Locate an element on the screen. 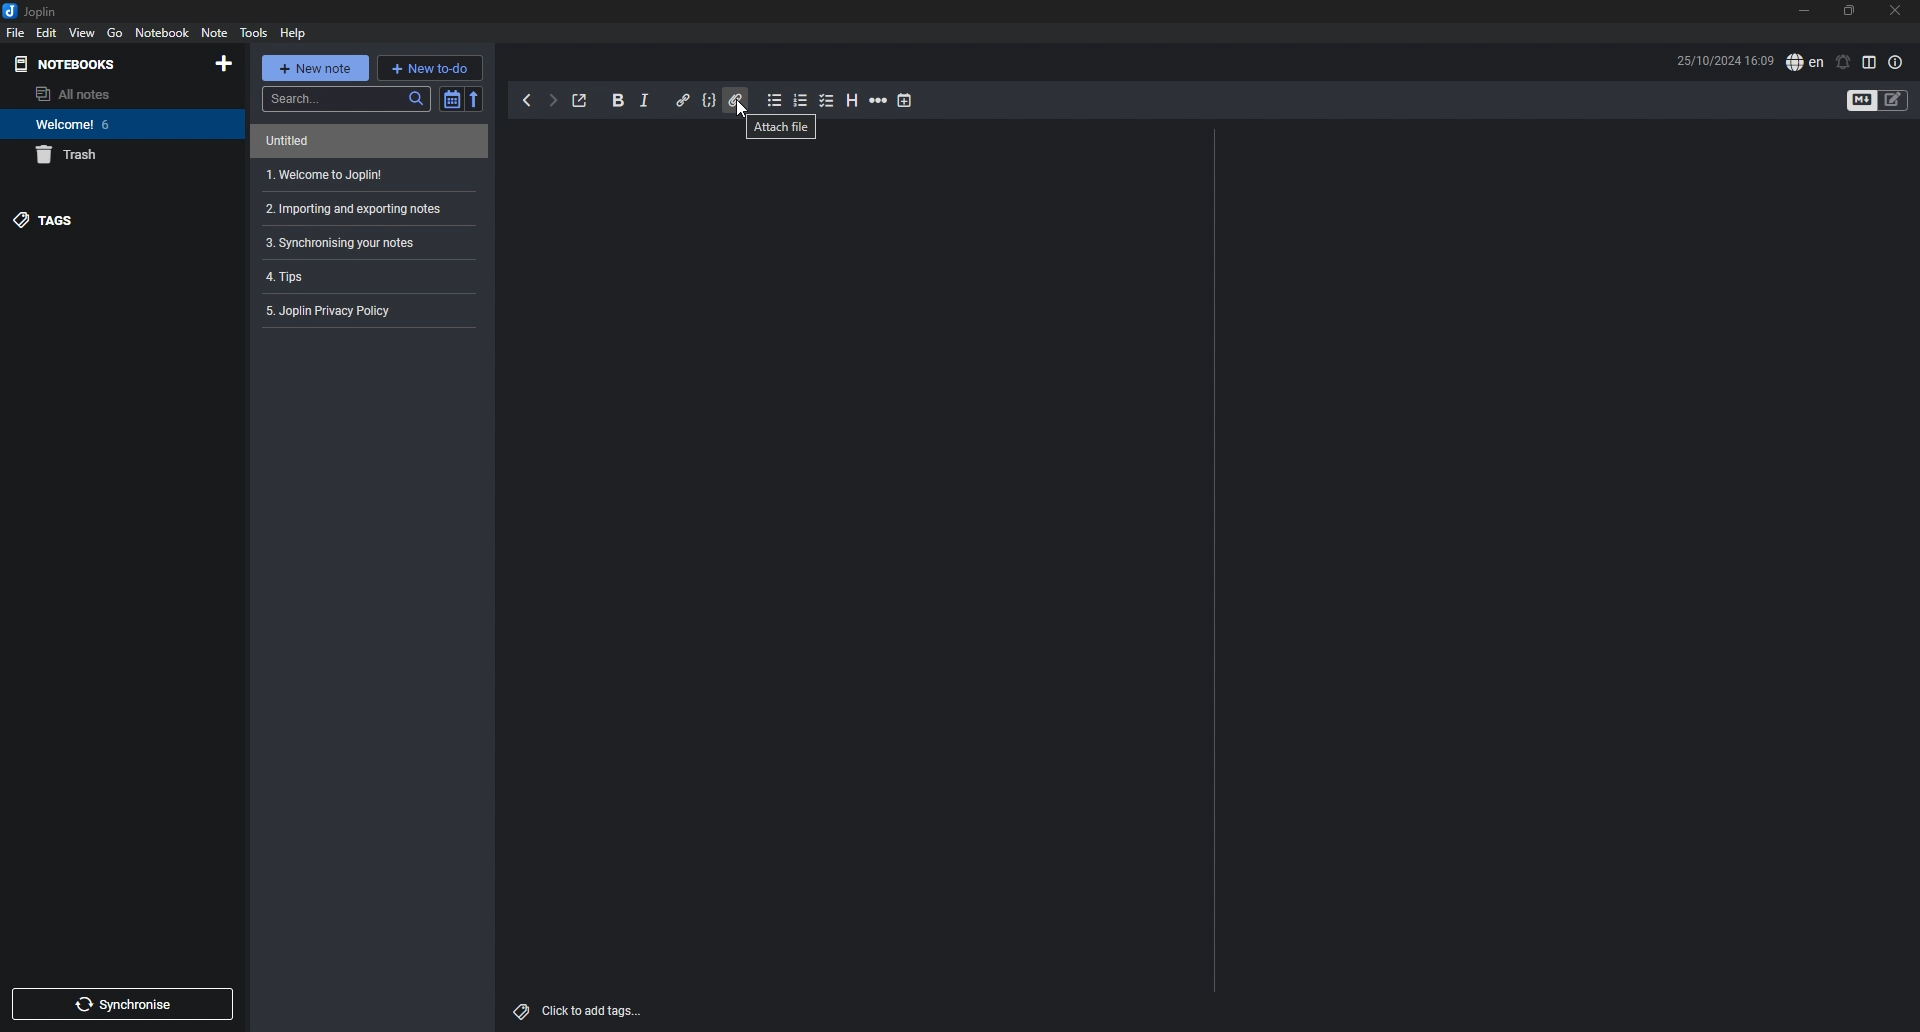 This screenshot has width=1920, height=1032. view is located at coordinates (83, 32).